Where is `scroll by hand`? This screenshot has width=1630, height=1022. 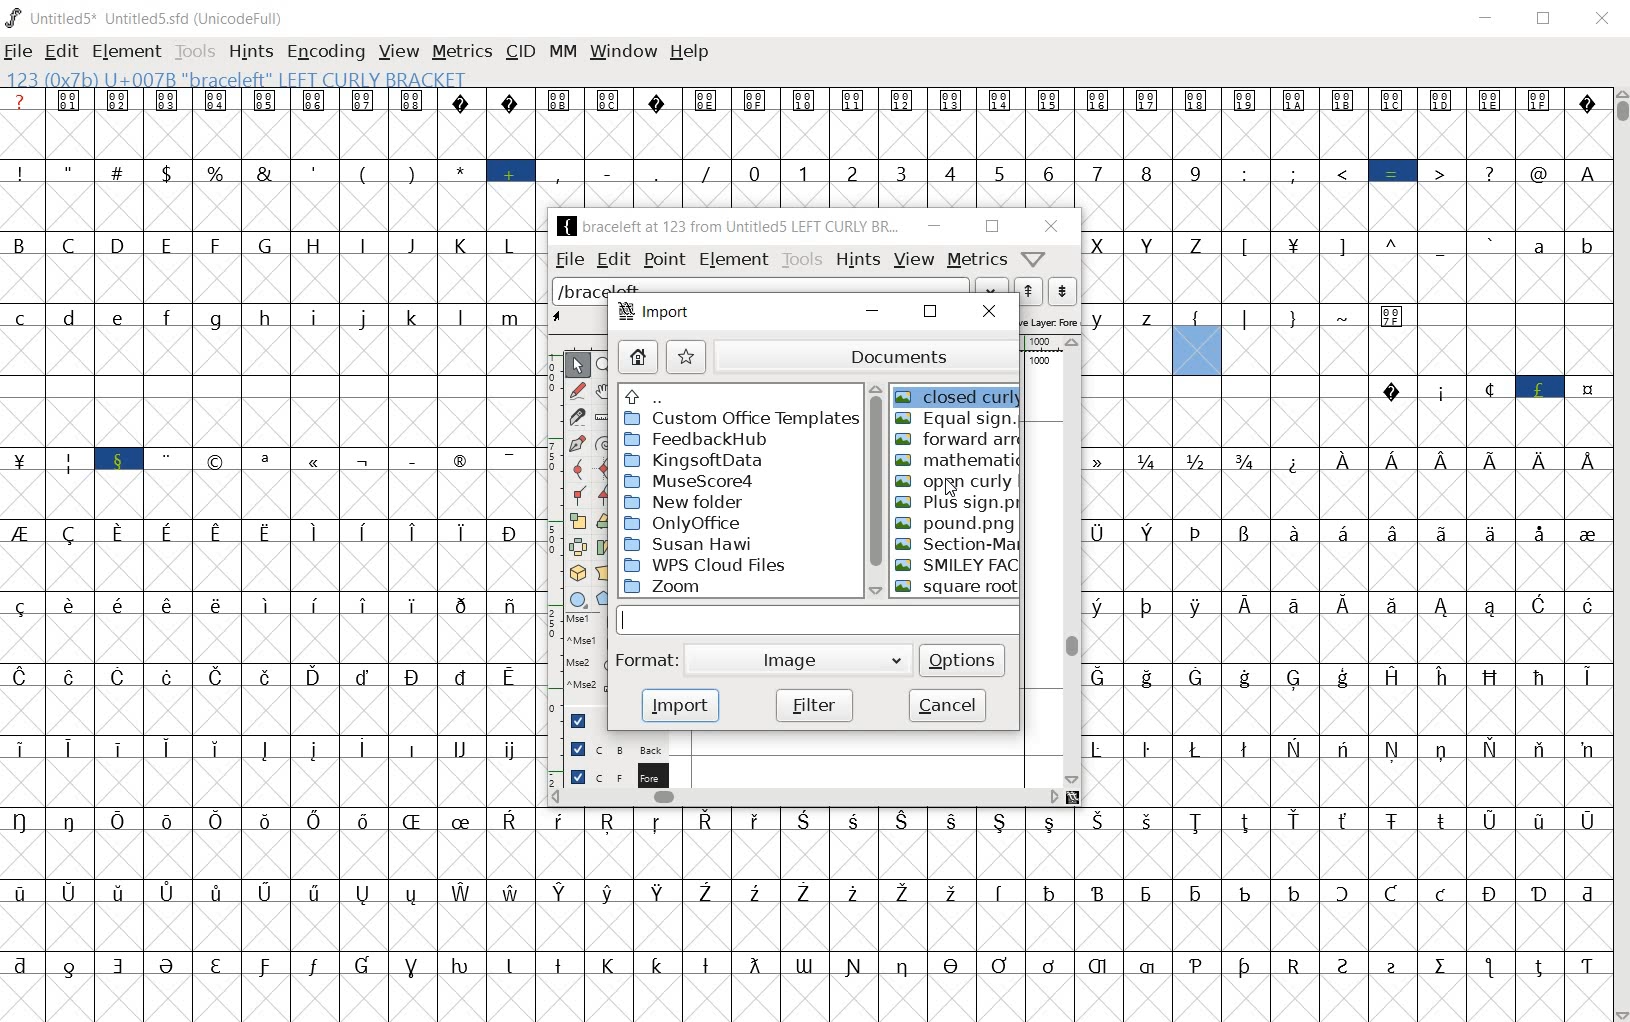
scroll by hand is located at coordinates (605, 392).